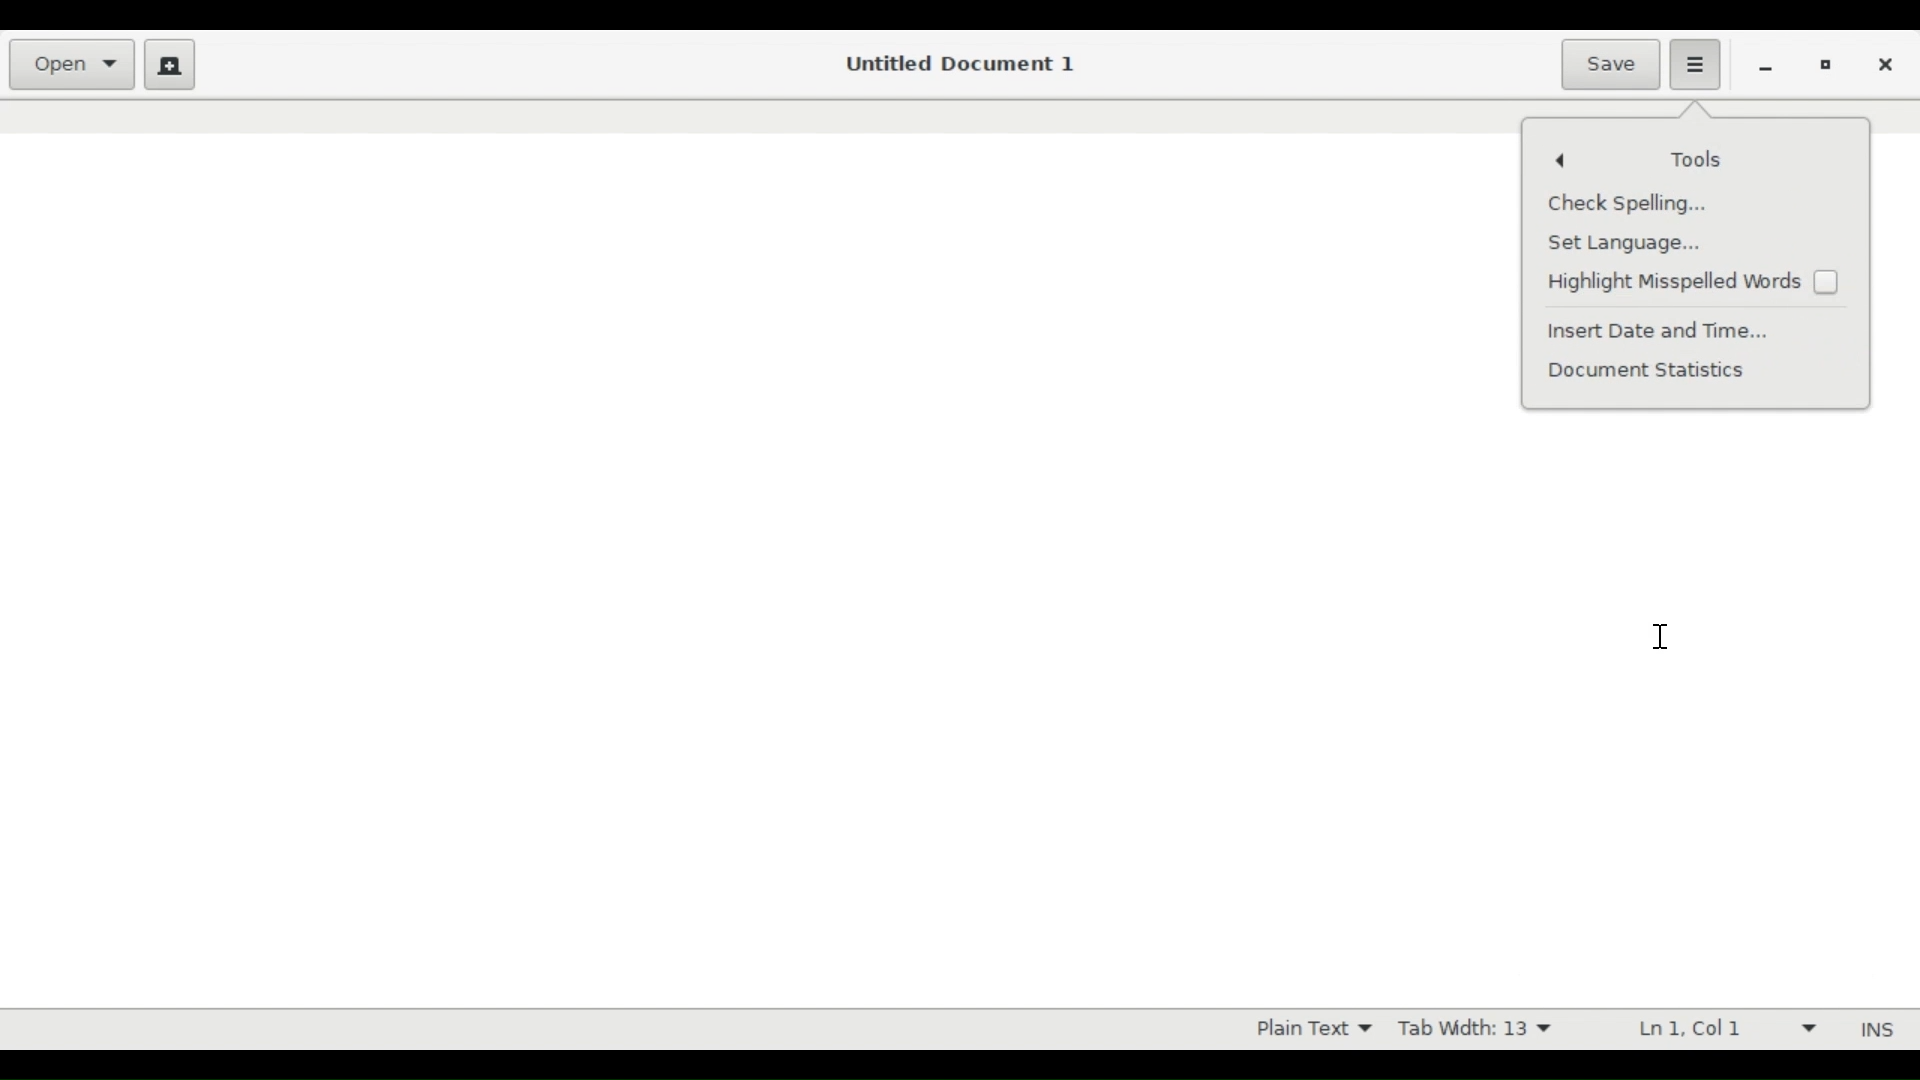  I want to click on Save, so click(1609, 64).